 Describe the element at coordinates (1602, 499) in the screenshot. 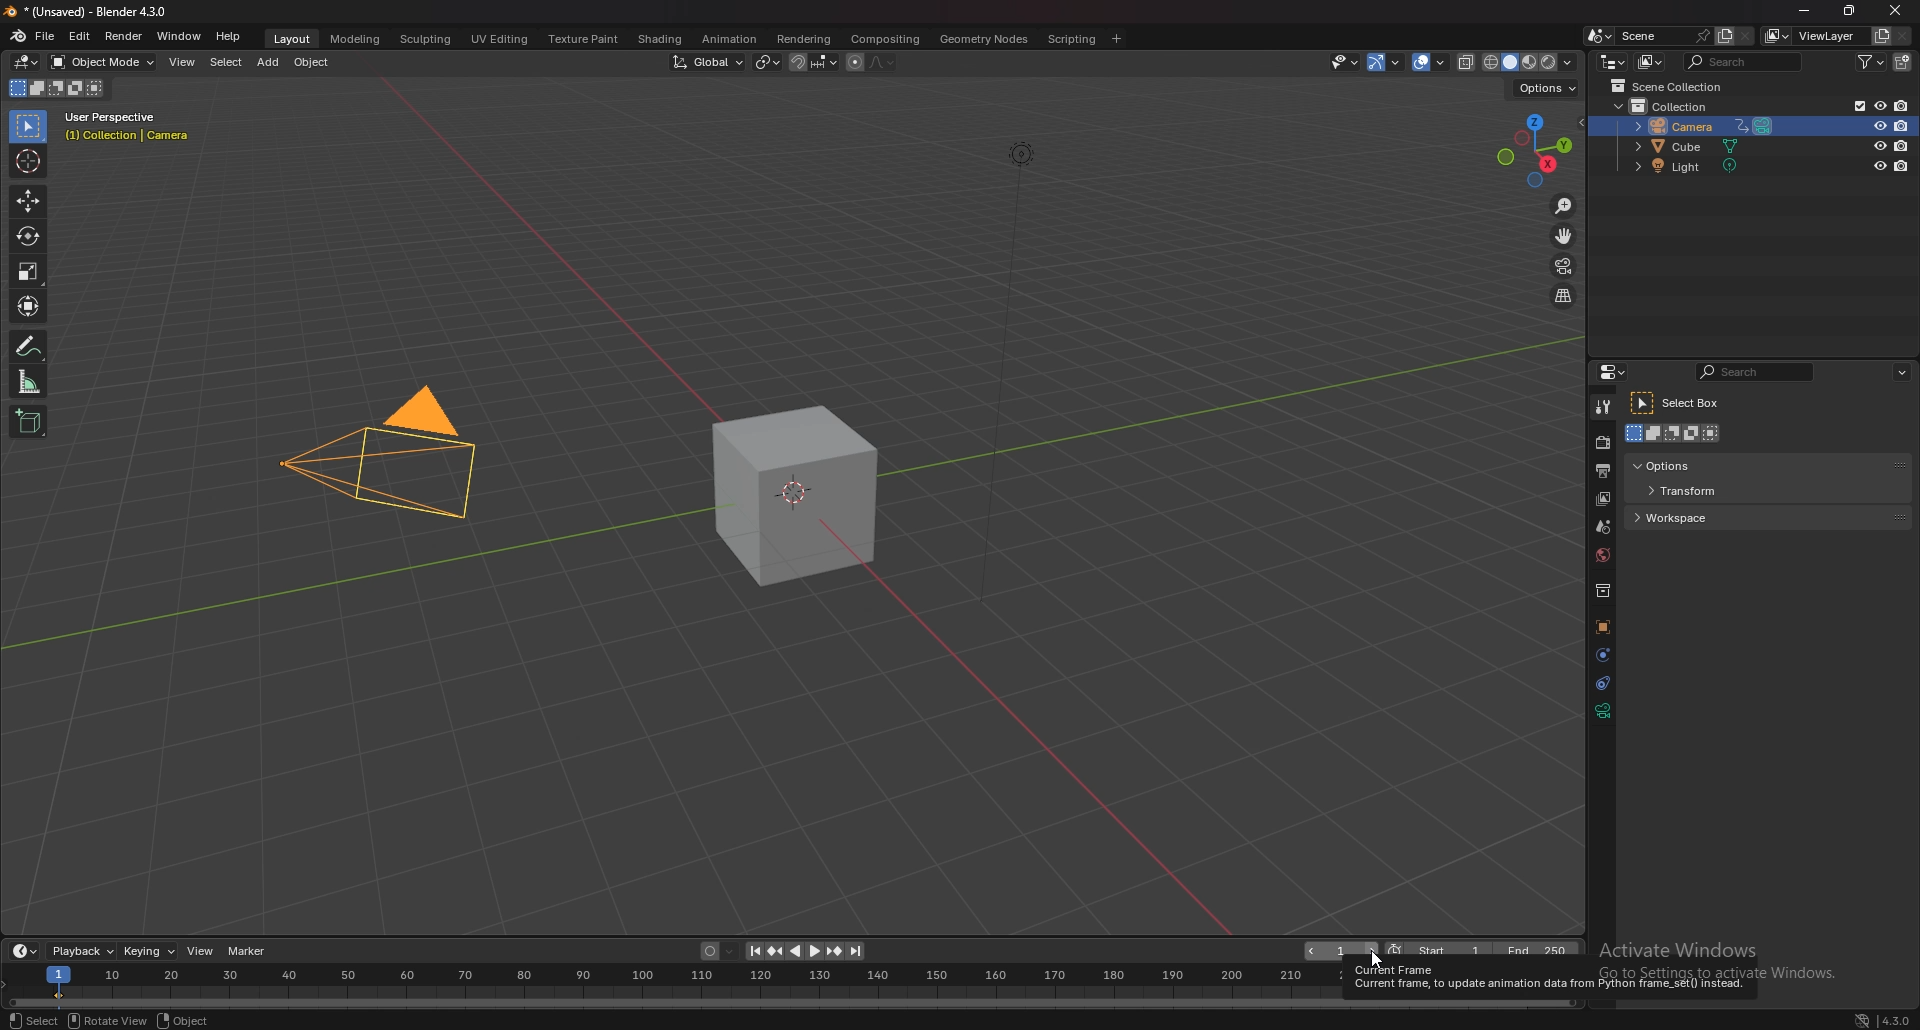

I see `layer` at that location.